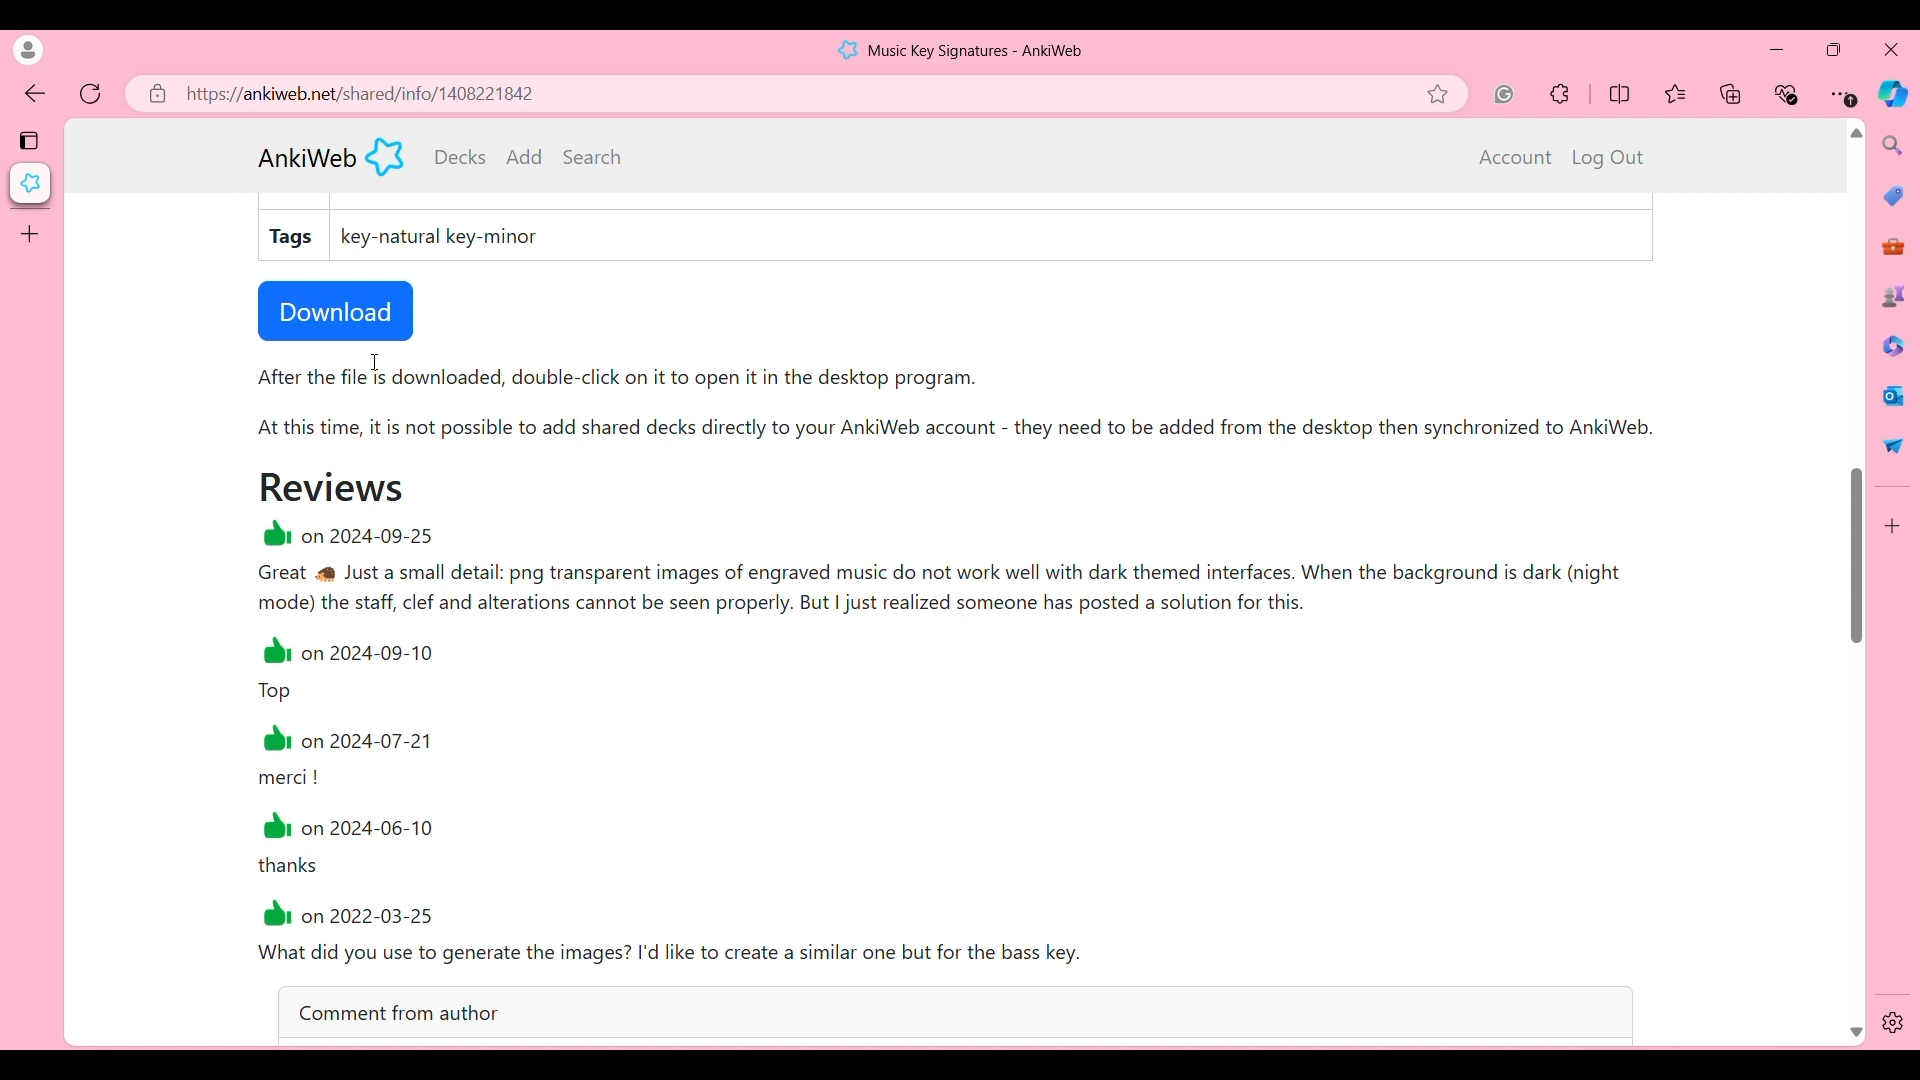 This screenshot has width=1920, height=1080. Describe the element at coordinates (1732, 93) in the screenshot. I see `Collections` at that location.